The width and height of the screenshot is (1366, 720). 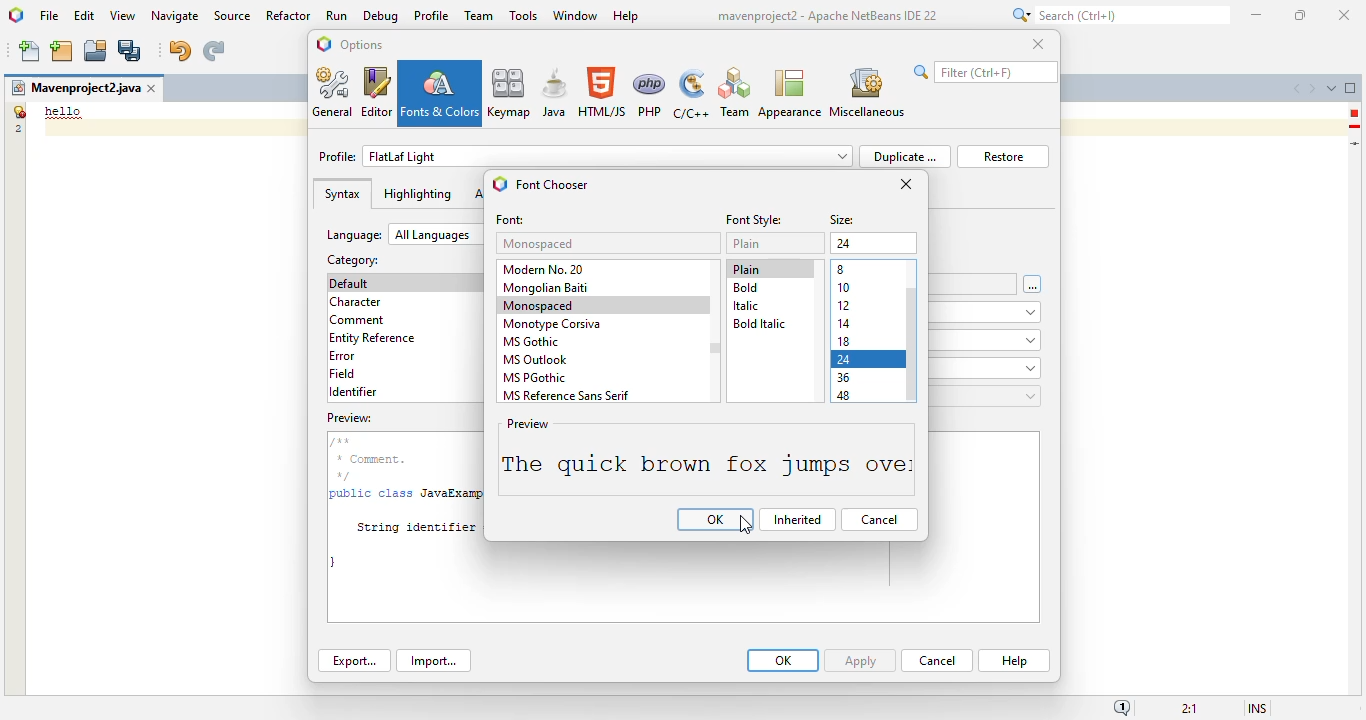 What do you see at coordinates (913, 345) in the screenshot?
I see `vertical scroll bar` at bounding box center [913, 345].